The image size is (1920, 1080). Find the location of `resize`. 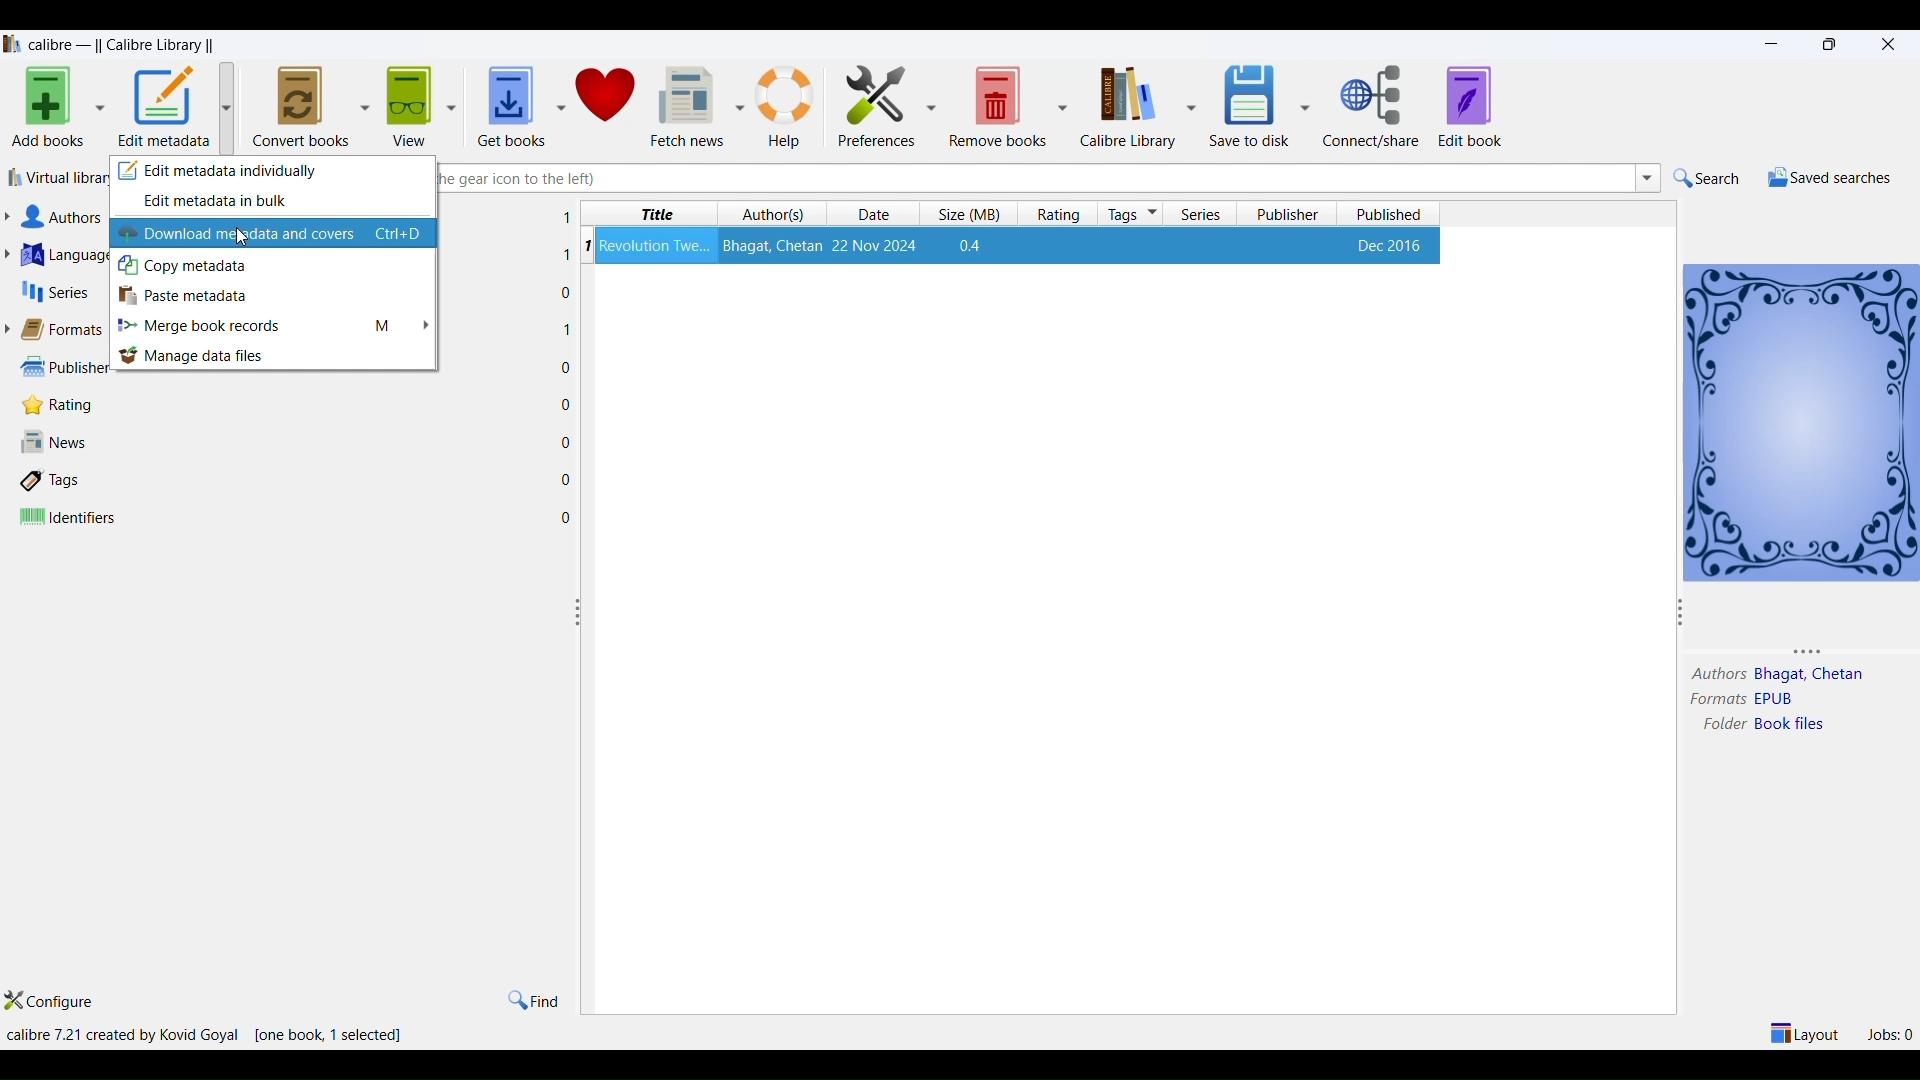

resize is located at coordinates (1681, 610).